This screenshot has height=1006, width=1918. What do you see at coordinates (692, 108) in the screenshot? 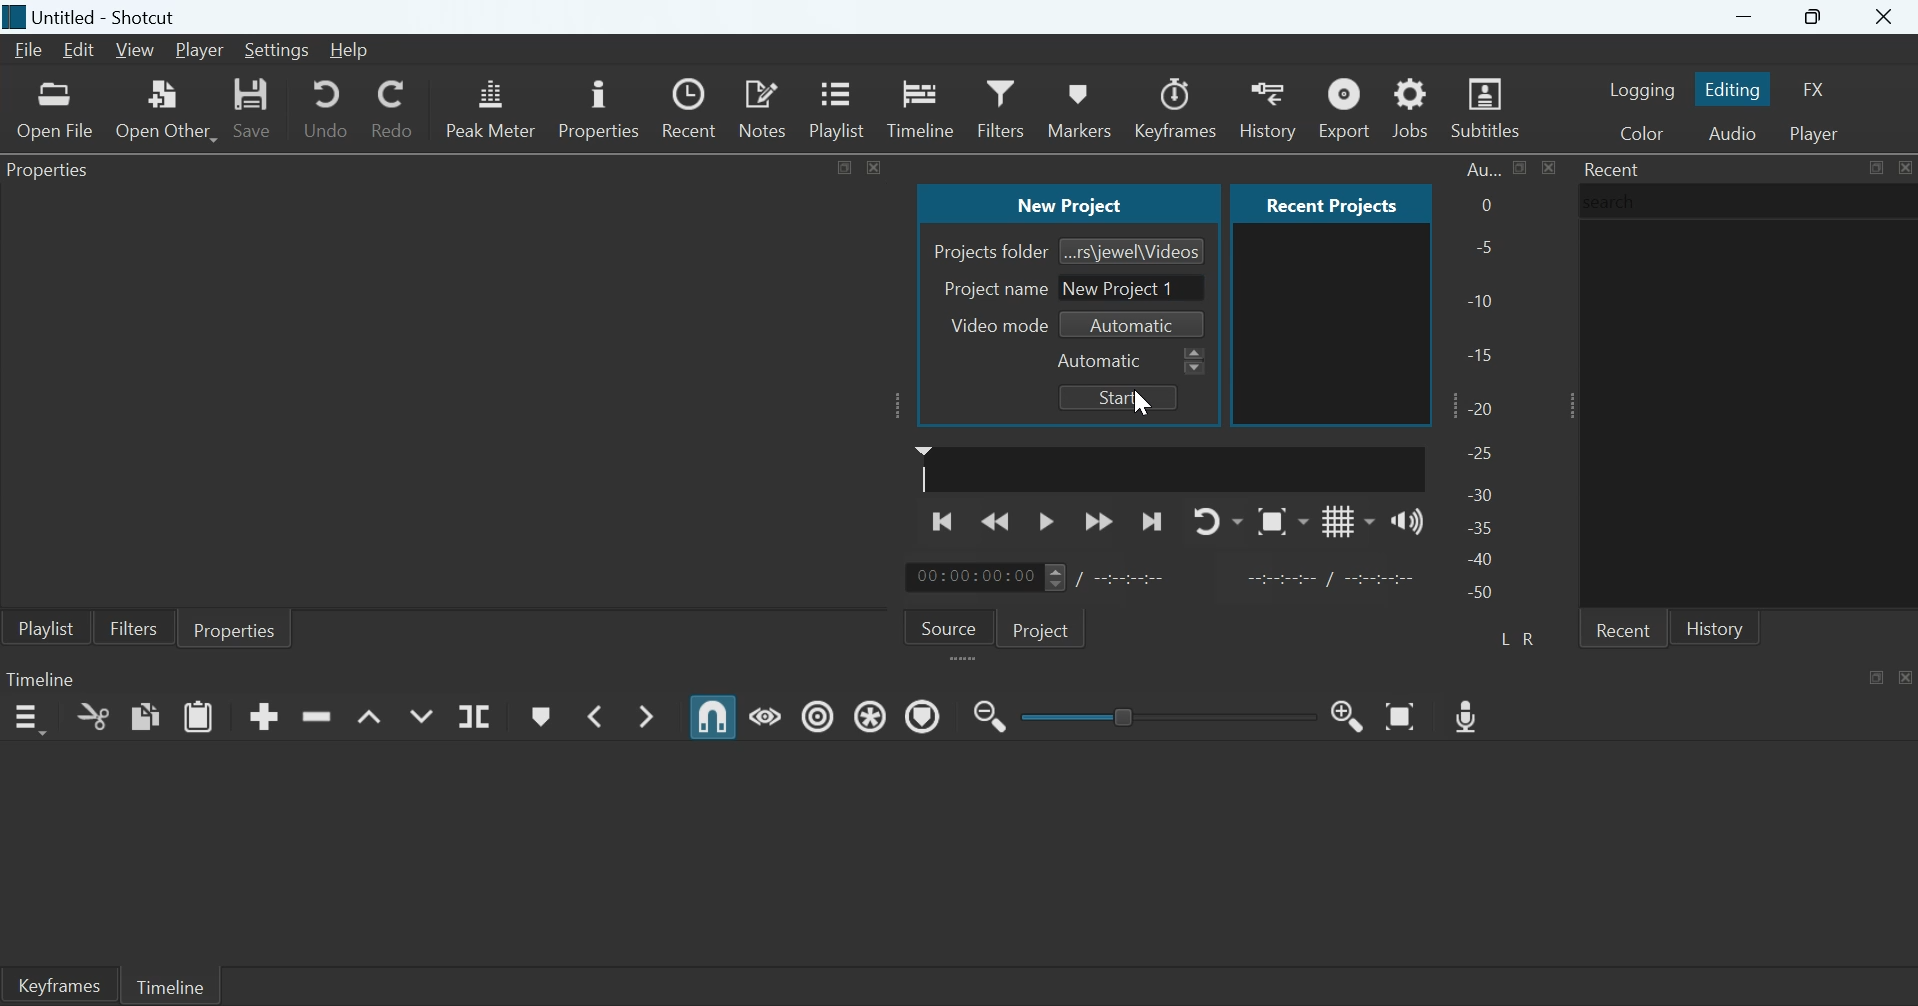
I see `Recent` at bounding box center [692, 108].